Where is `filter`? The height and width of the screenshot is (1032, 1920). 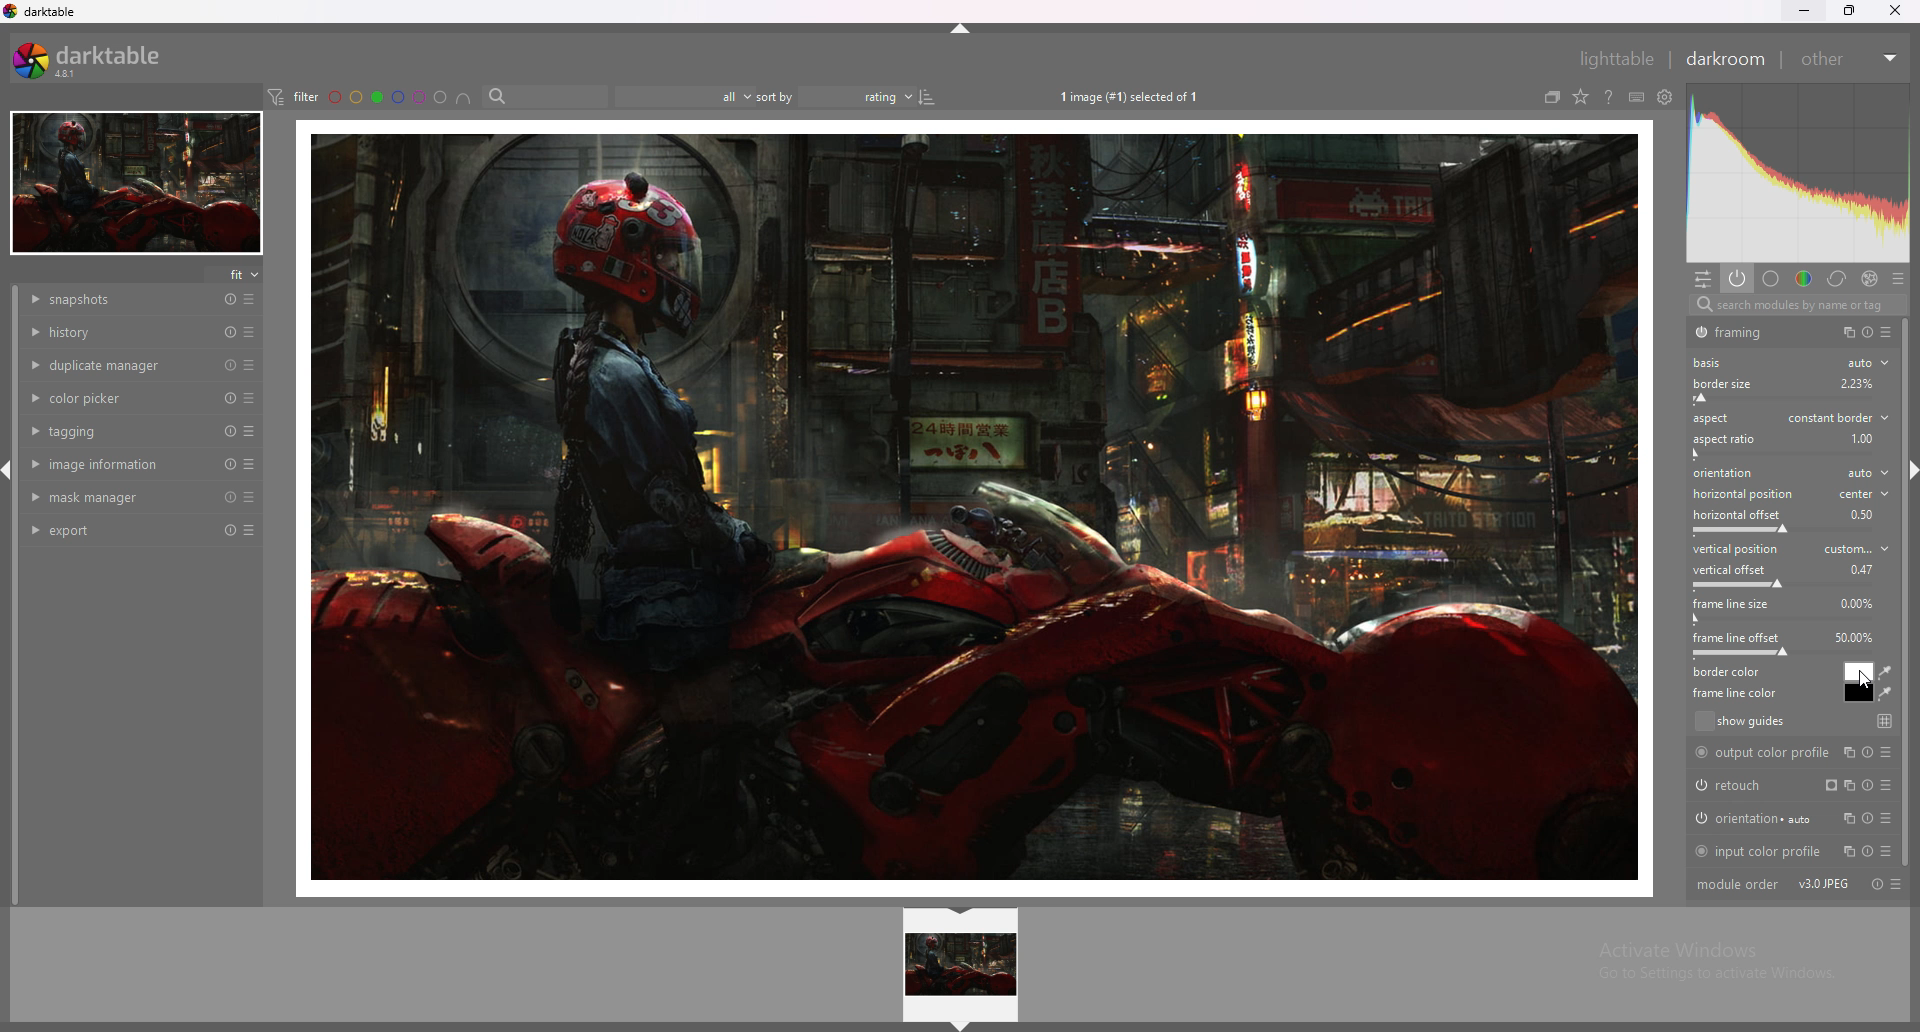 filter is located at coordinates (292, 96).